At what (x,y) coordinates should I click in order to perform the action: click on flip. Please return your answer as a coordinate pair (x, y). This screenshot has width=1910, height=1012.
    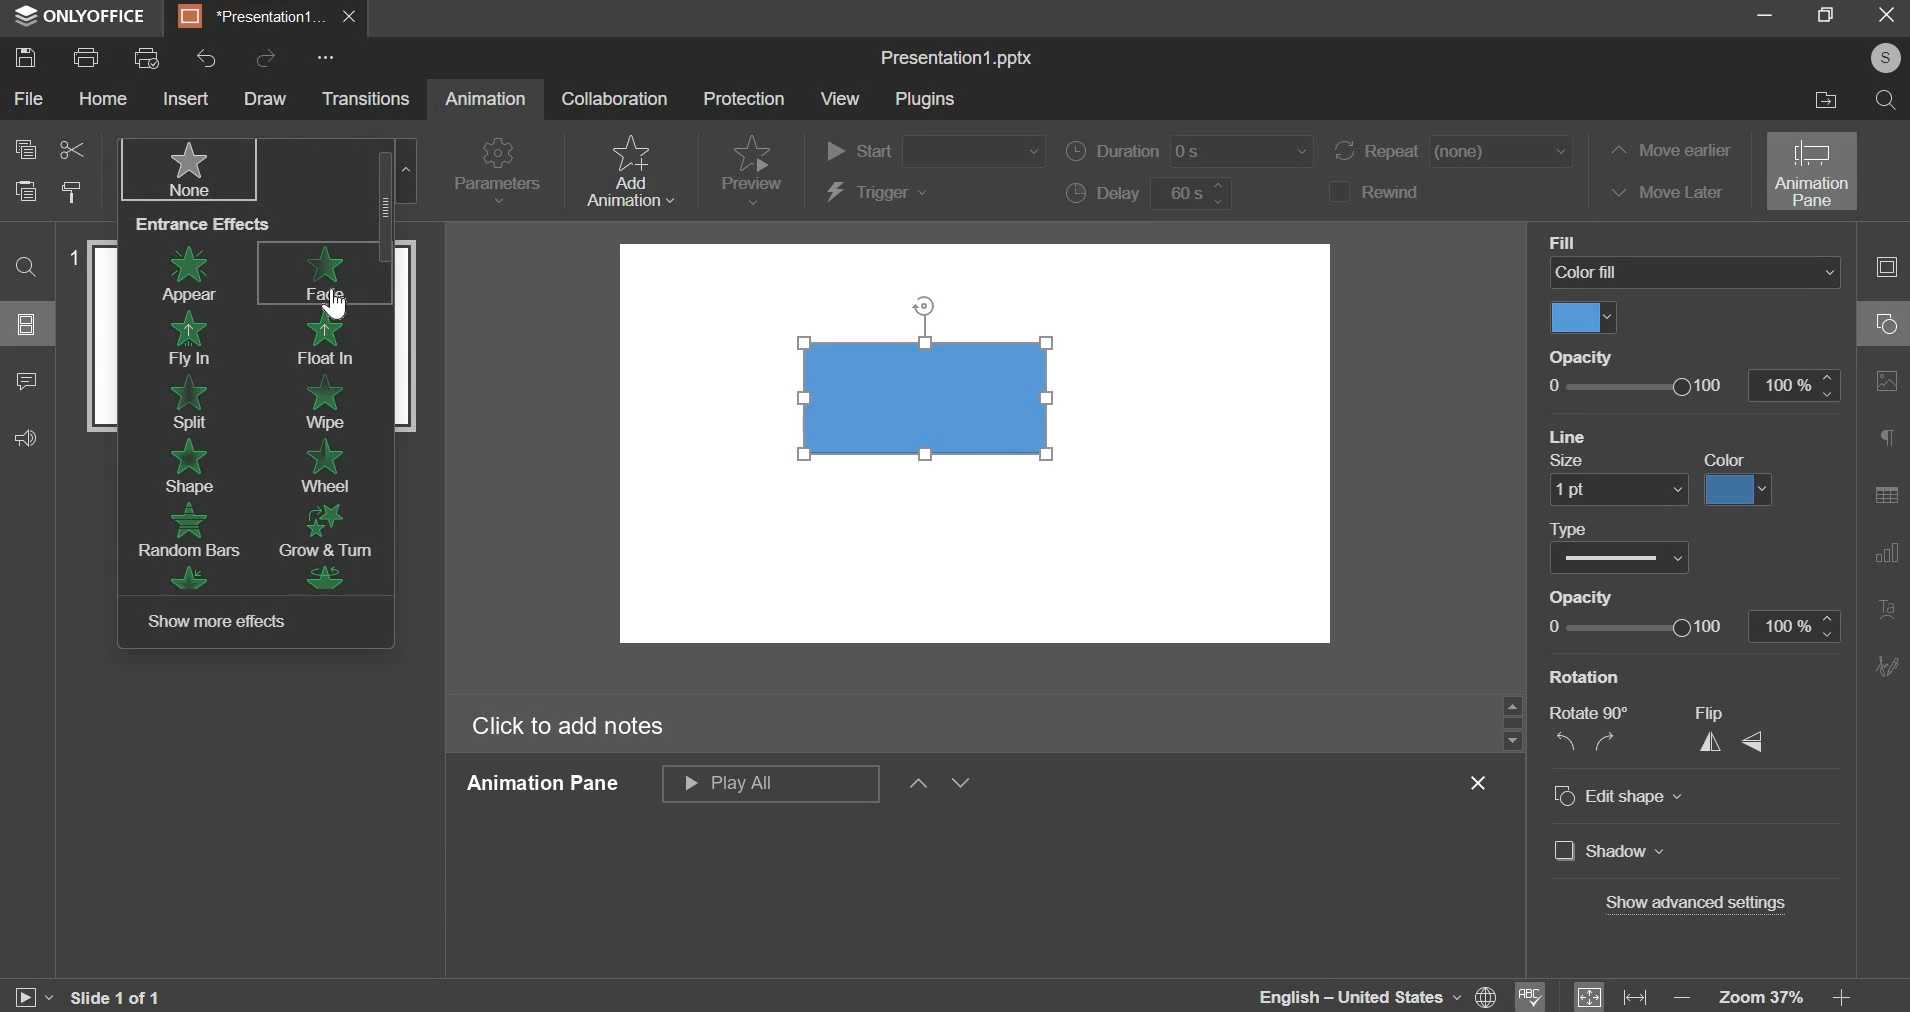
    Looking at the image, I should click on (1728, 726).